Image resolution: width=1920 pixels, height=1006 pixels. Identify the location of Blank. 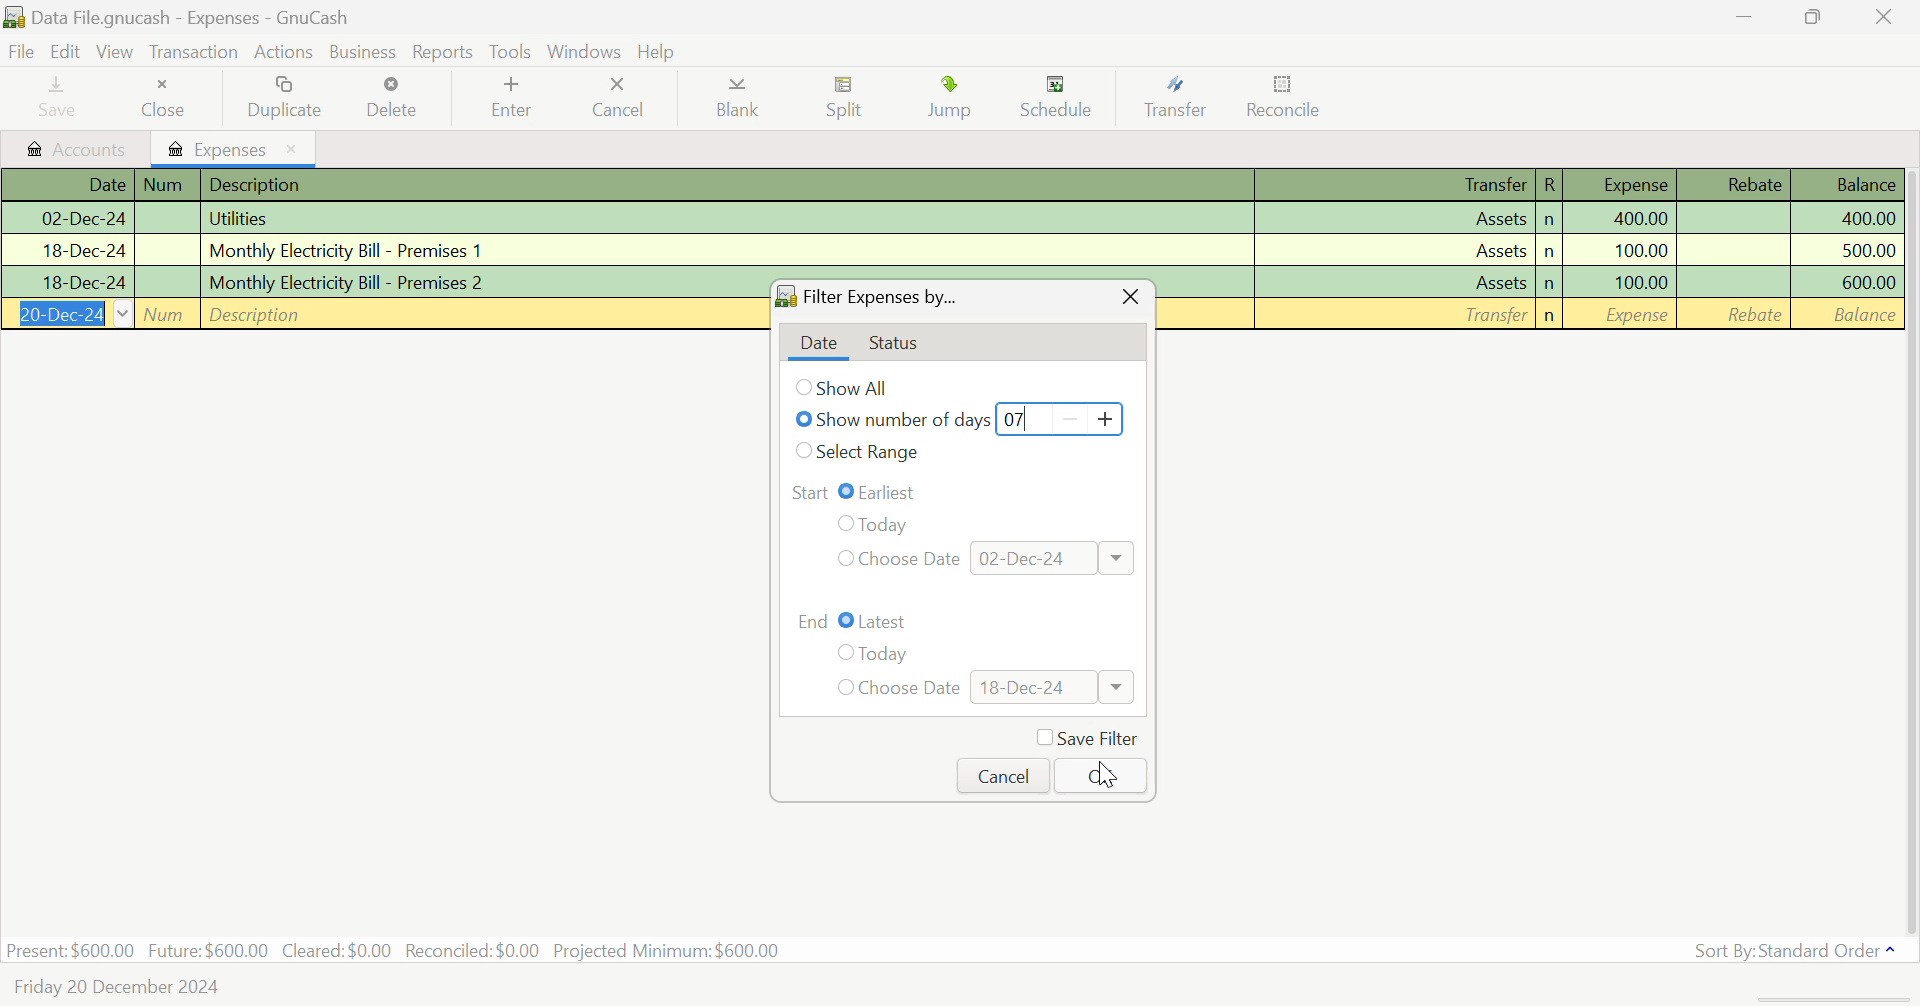
(738, 100).